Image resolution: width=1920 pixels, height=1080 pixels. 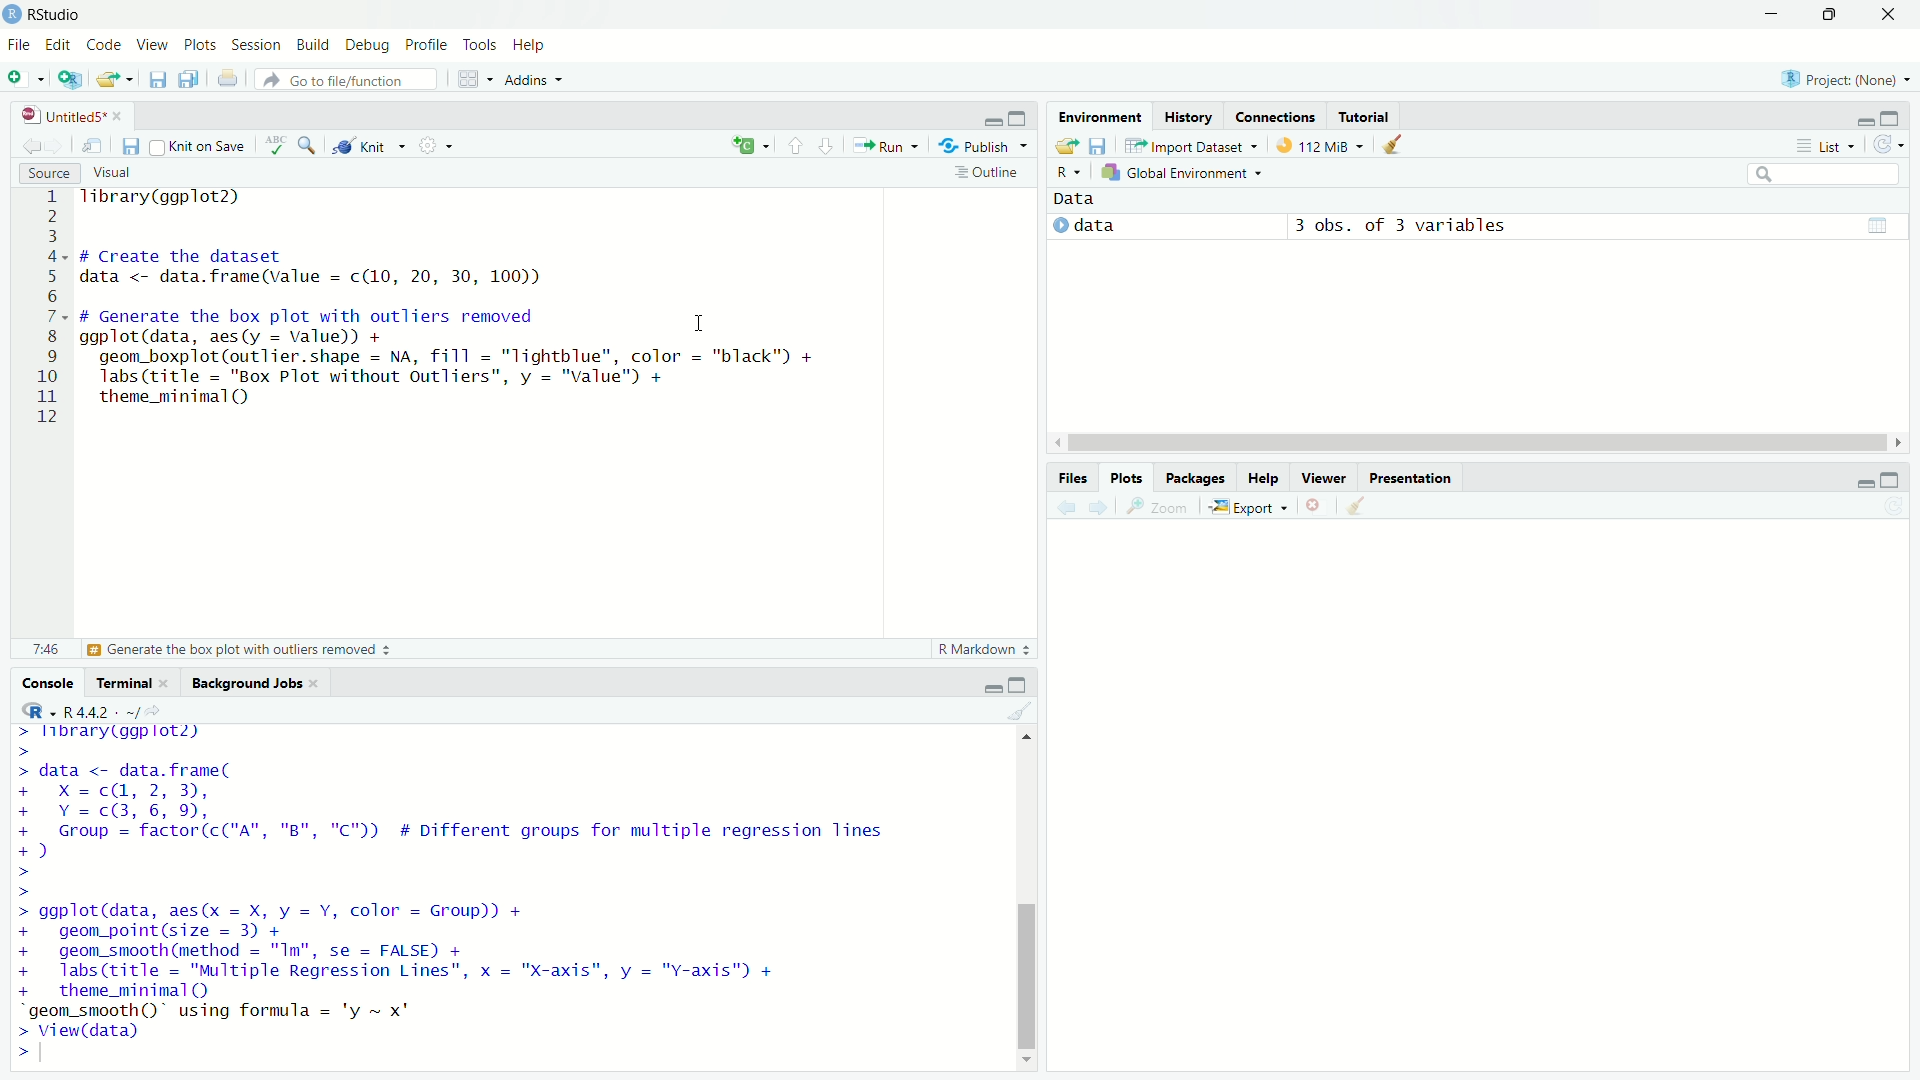 I want to click on Console, so click(x=48, y=684).